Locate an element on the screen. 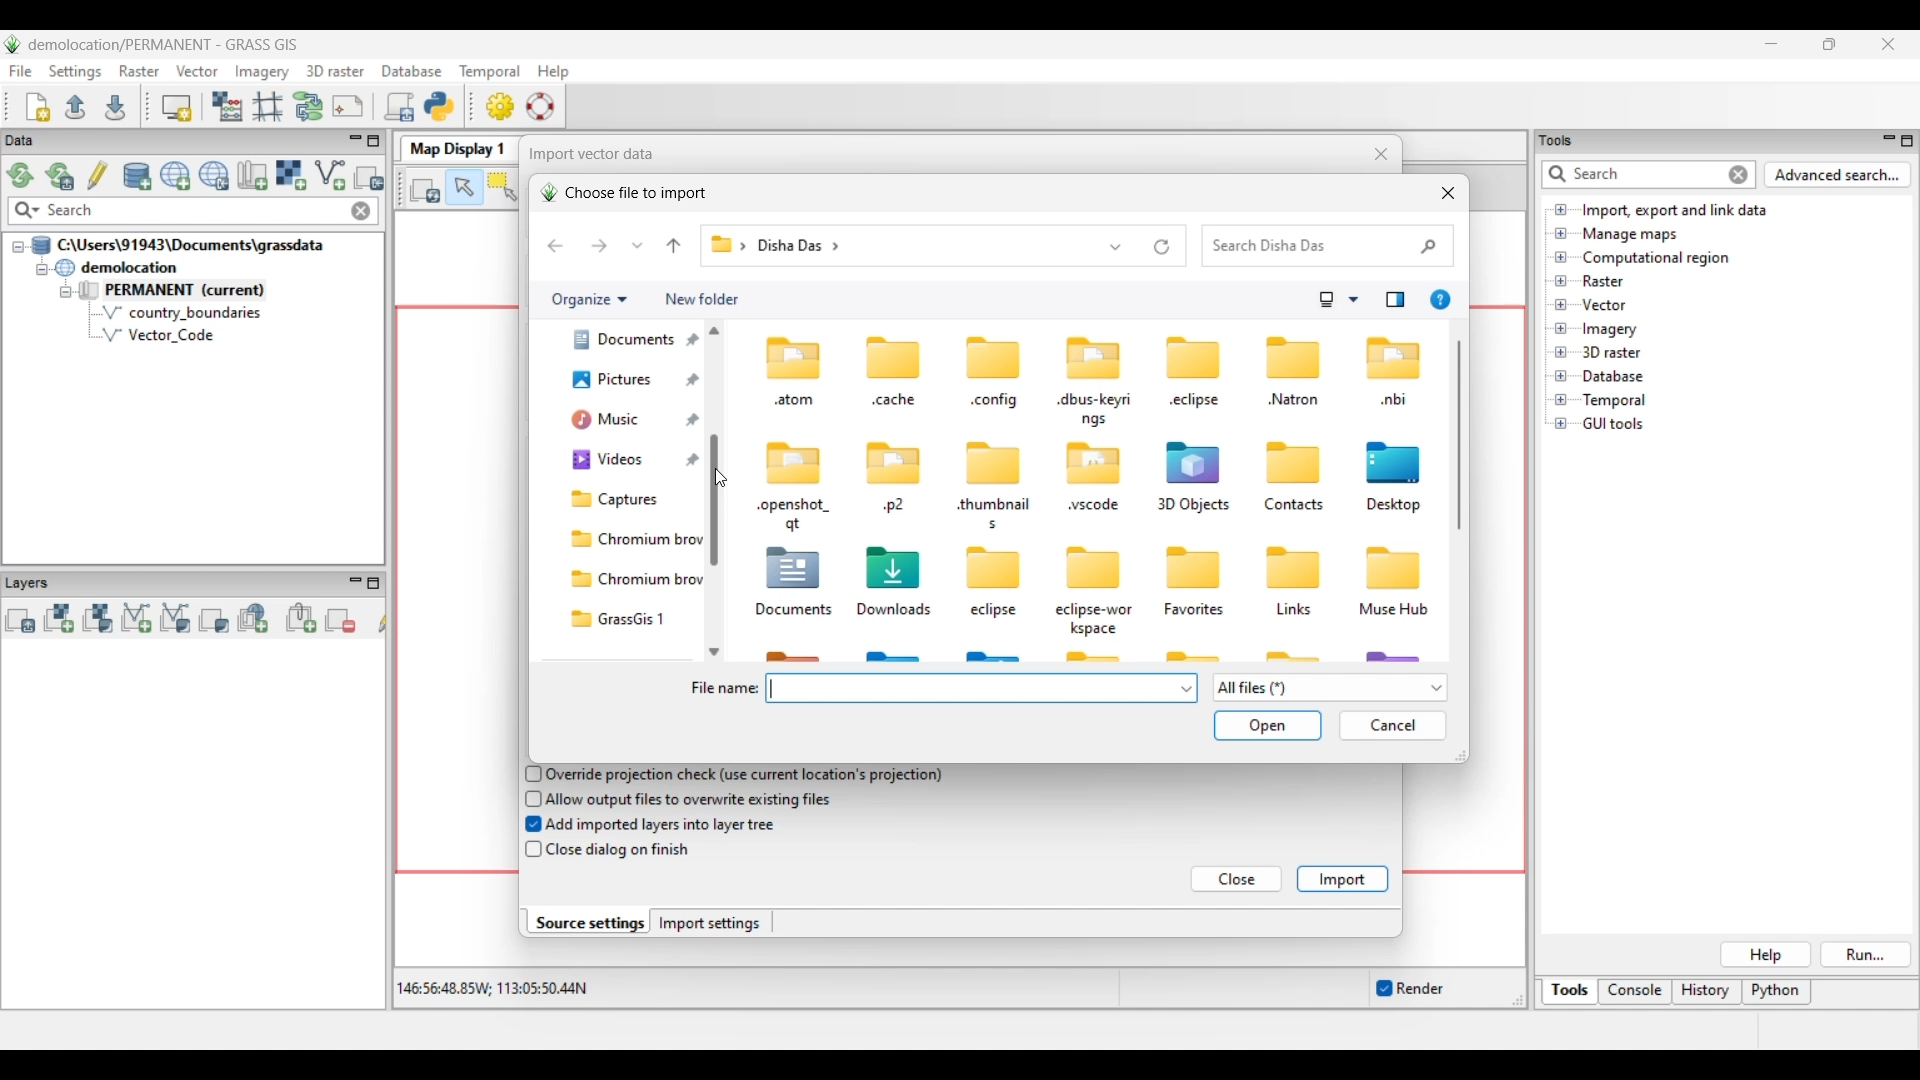  Double click to see files under GUI tools is located at coordinates (1614, 424).